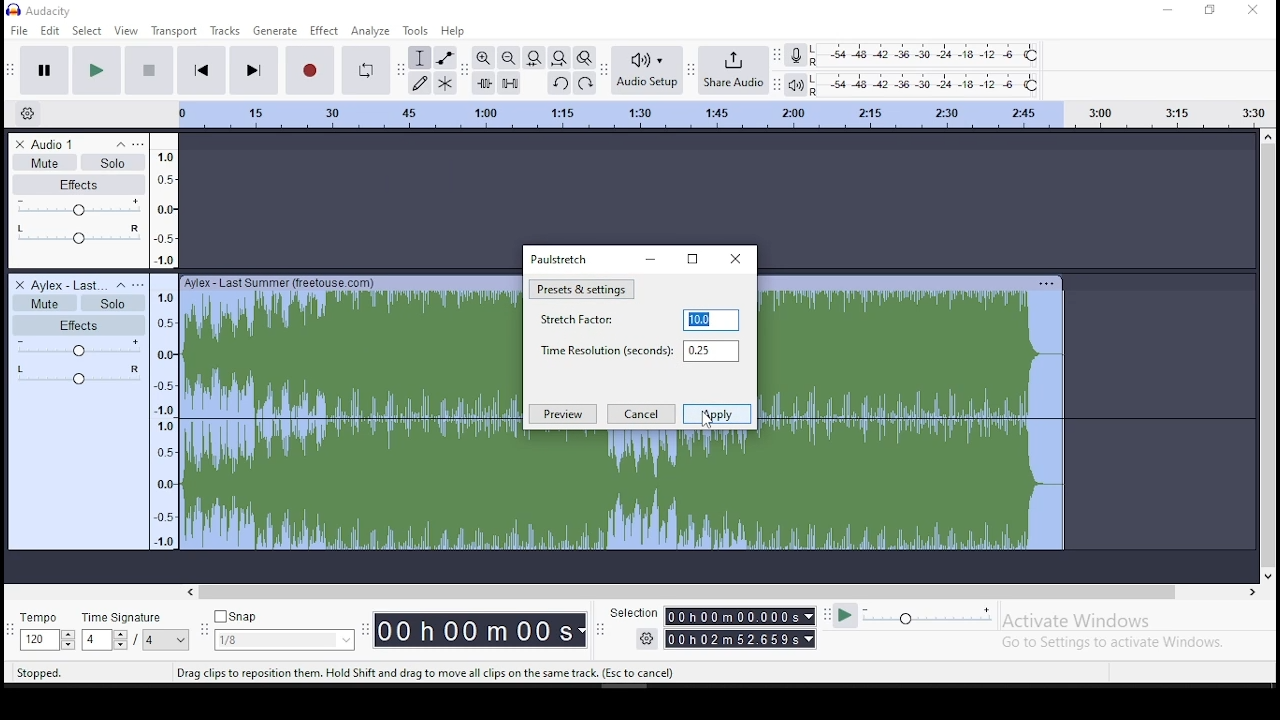  What do you see at coordinates (1268, 357) in the screenshot?
I see `scroll bar` at bounding box center [1268, 357].